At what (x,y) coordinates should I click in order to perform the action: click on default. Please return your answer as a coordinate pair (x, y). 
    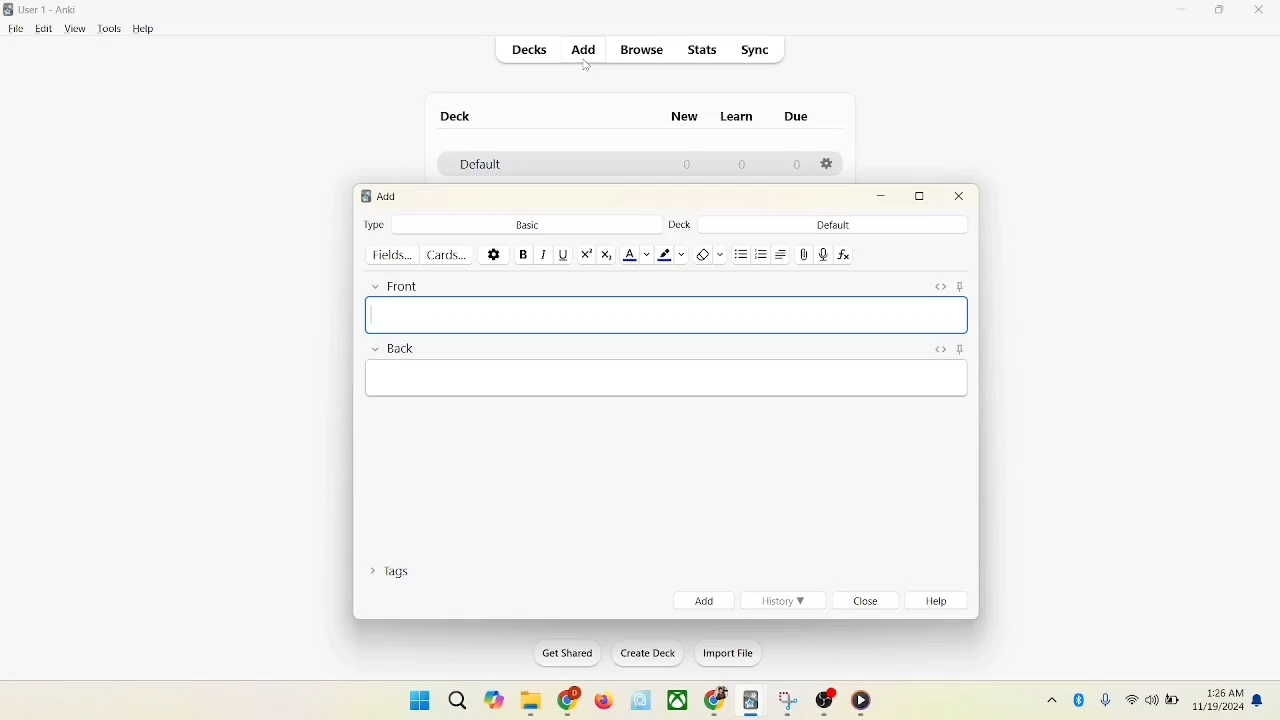
    Looking at the image, I should click on (833, 225).